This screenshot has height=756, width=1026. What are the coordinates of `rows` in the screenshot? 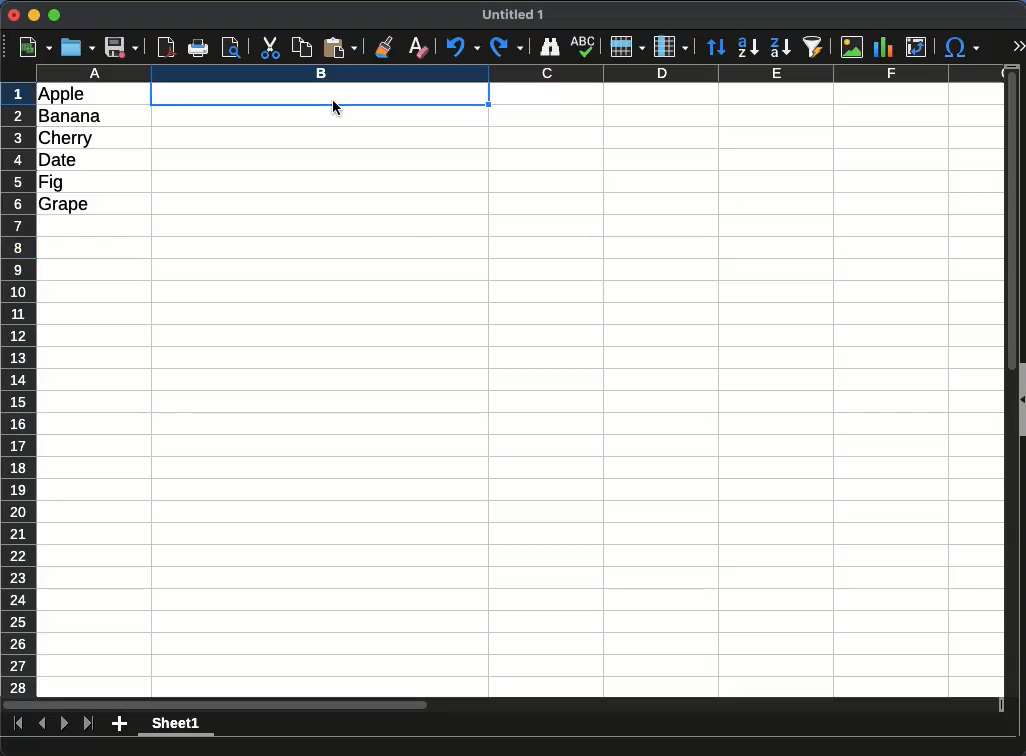 It's located at (19, 390).